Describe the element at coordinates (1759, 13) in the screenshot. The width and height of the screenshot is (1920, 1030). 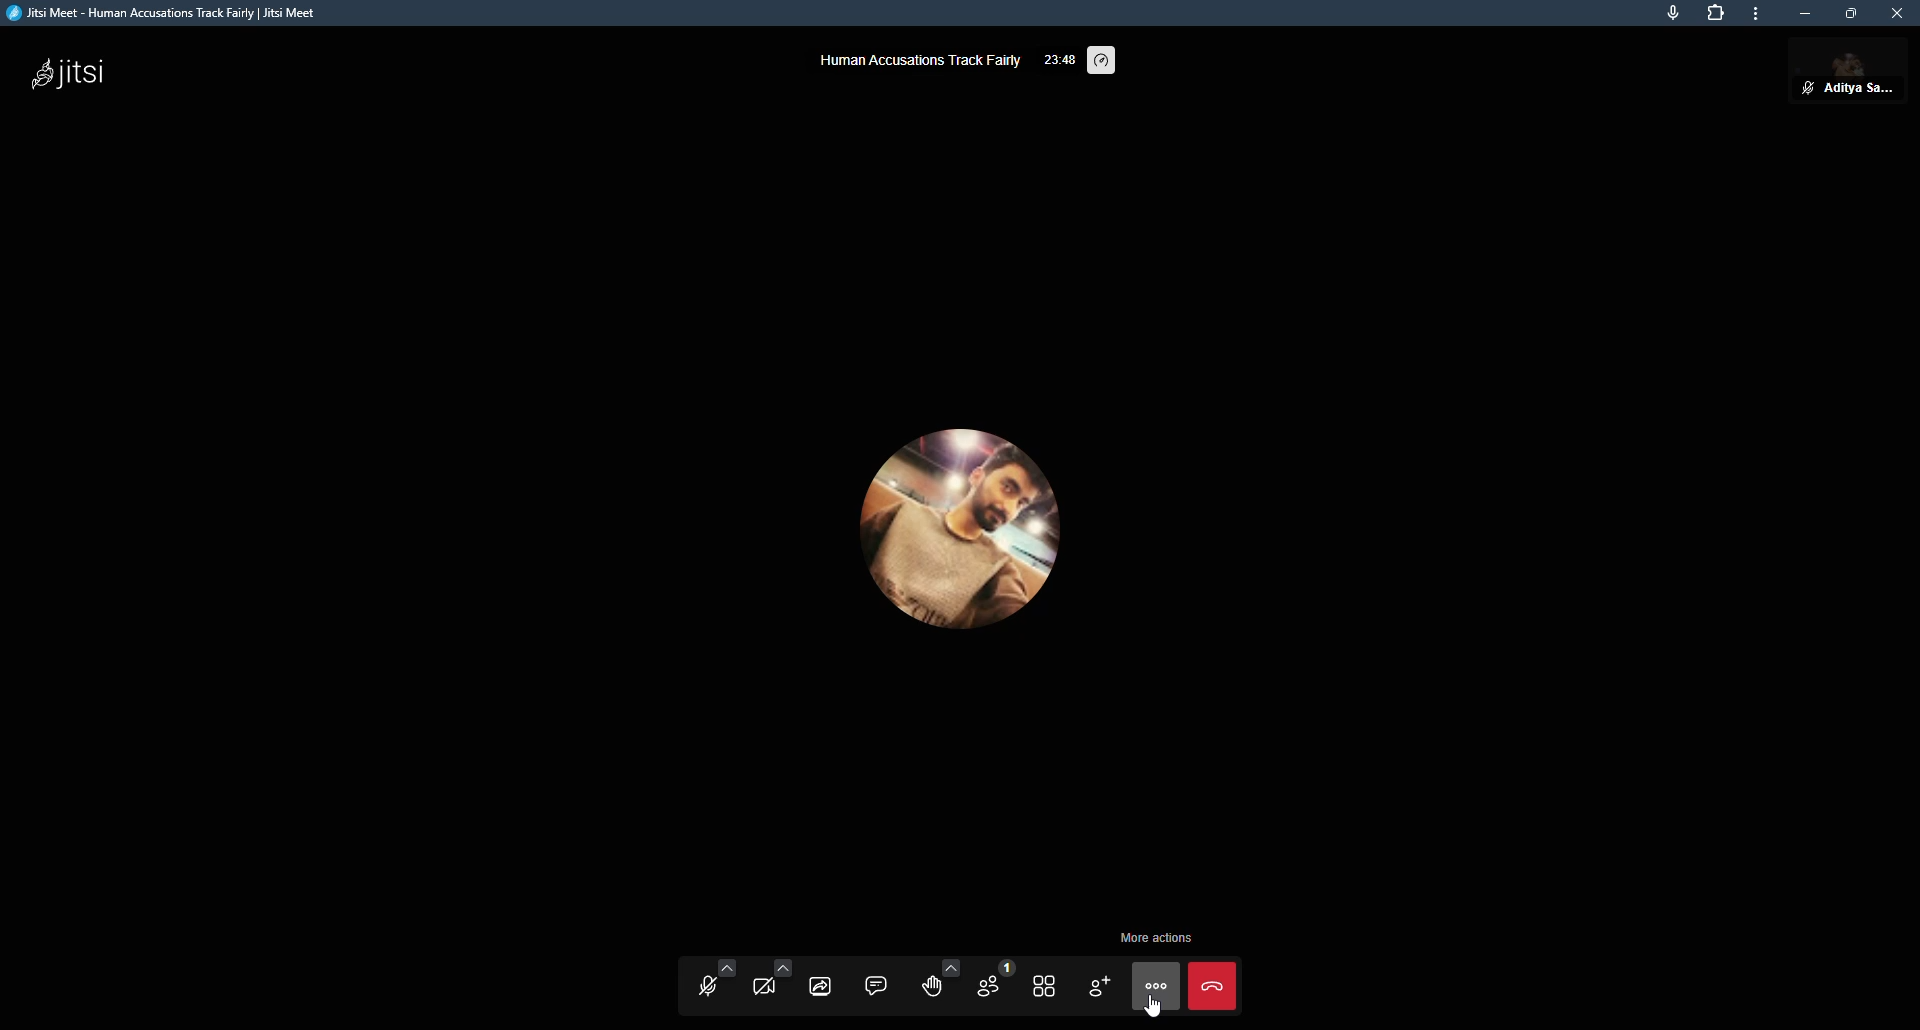
I see `more` at that location.